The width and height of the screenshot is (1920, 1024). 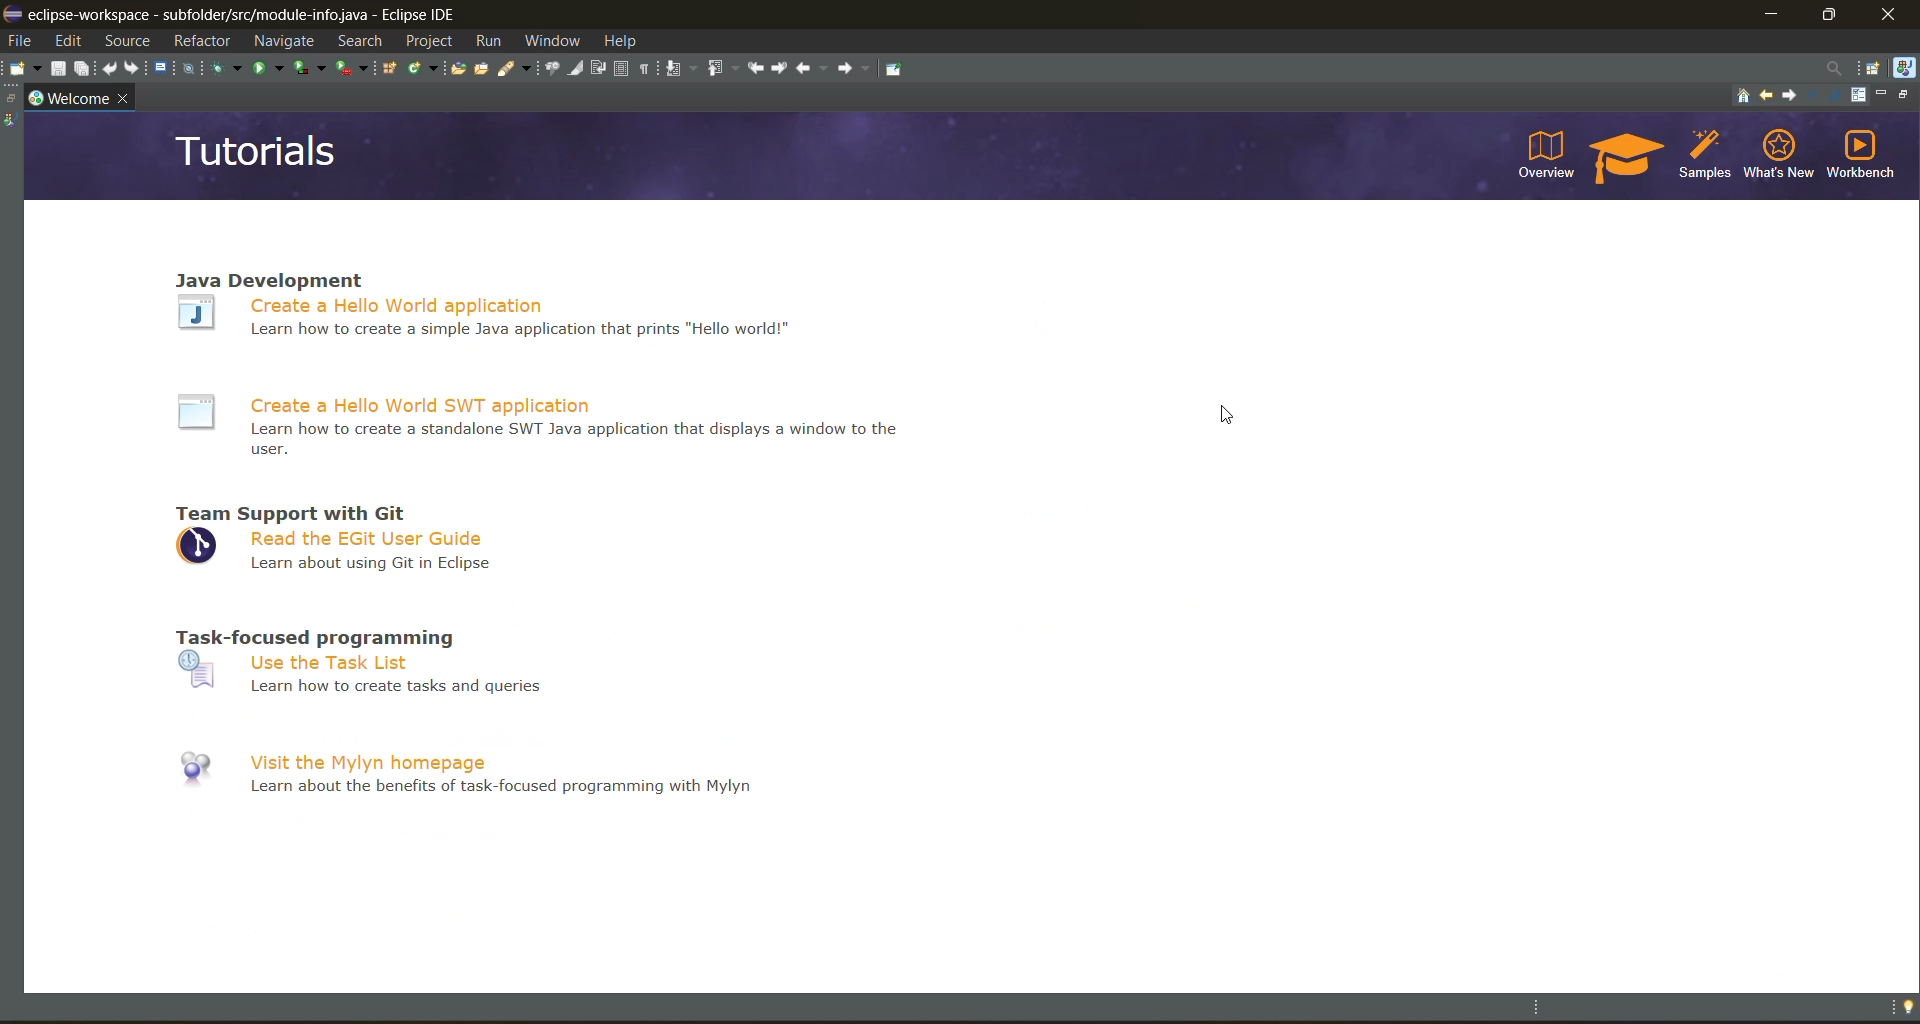 What do you see at coordinates (489, 328) in the screenshot?
I see `create a hello world application` at bounding box center [489, 328].